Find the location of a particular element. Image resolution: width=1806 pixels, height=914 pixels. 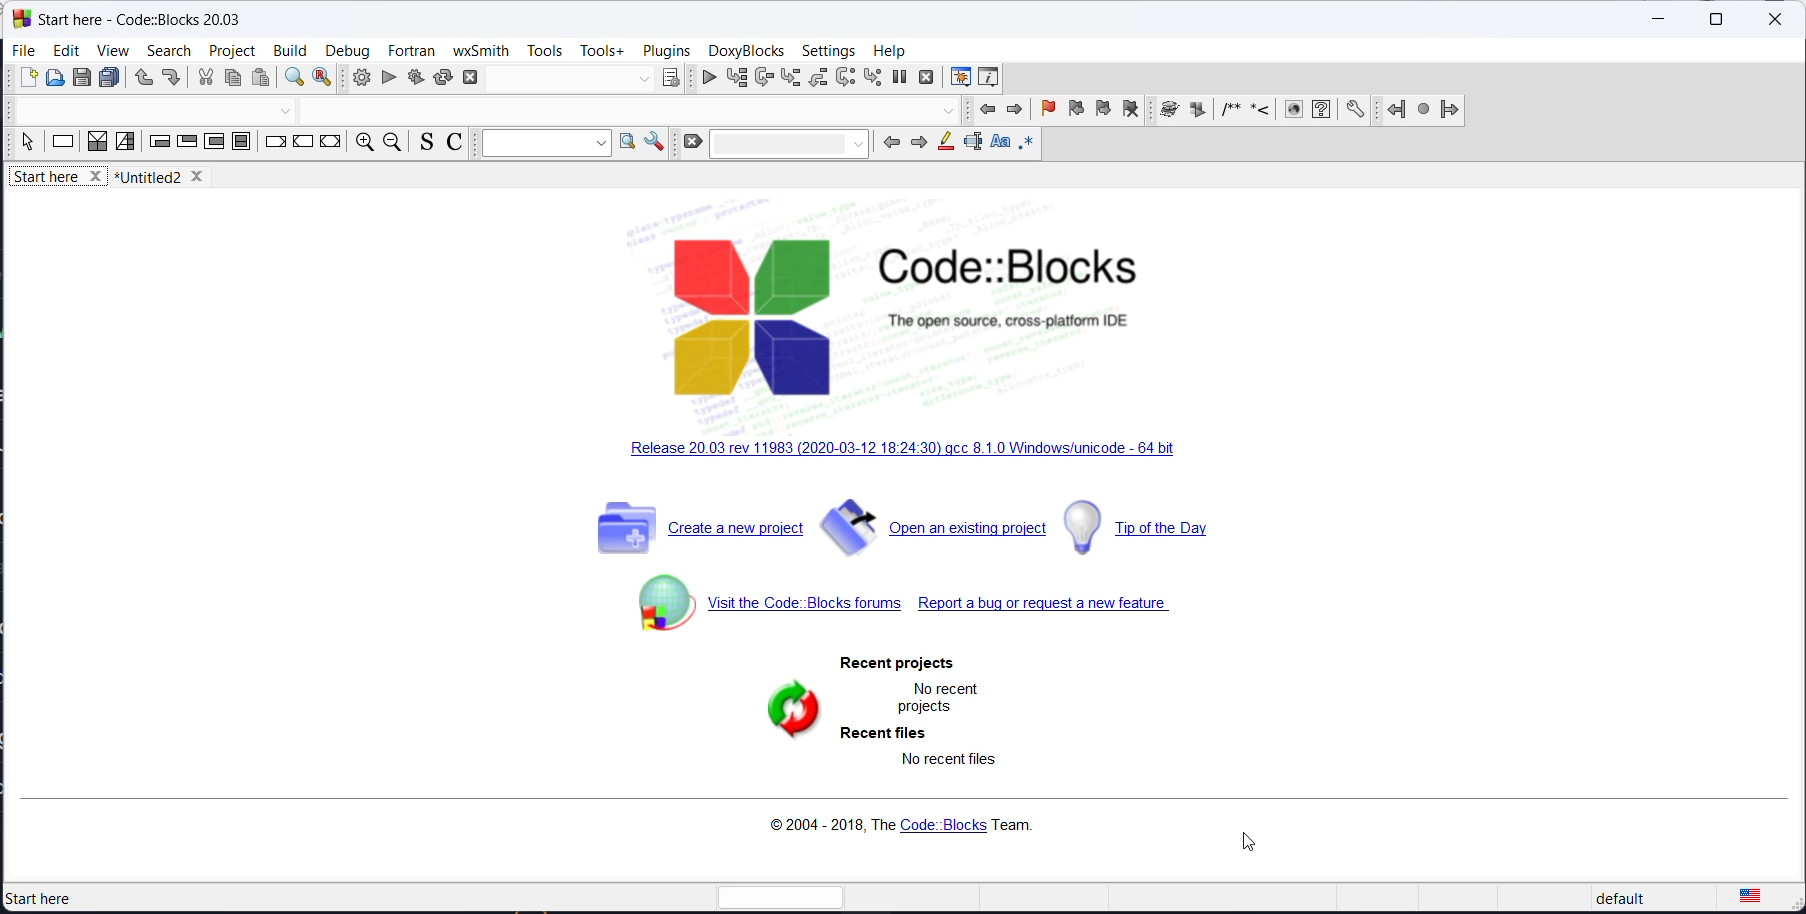

instruction is located at coordinates (63, 144).